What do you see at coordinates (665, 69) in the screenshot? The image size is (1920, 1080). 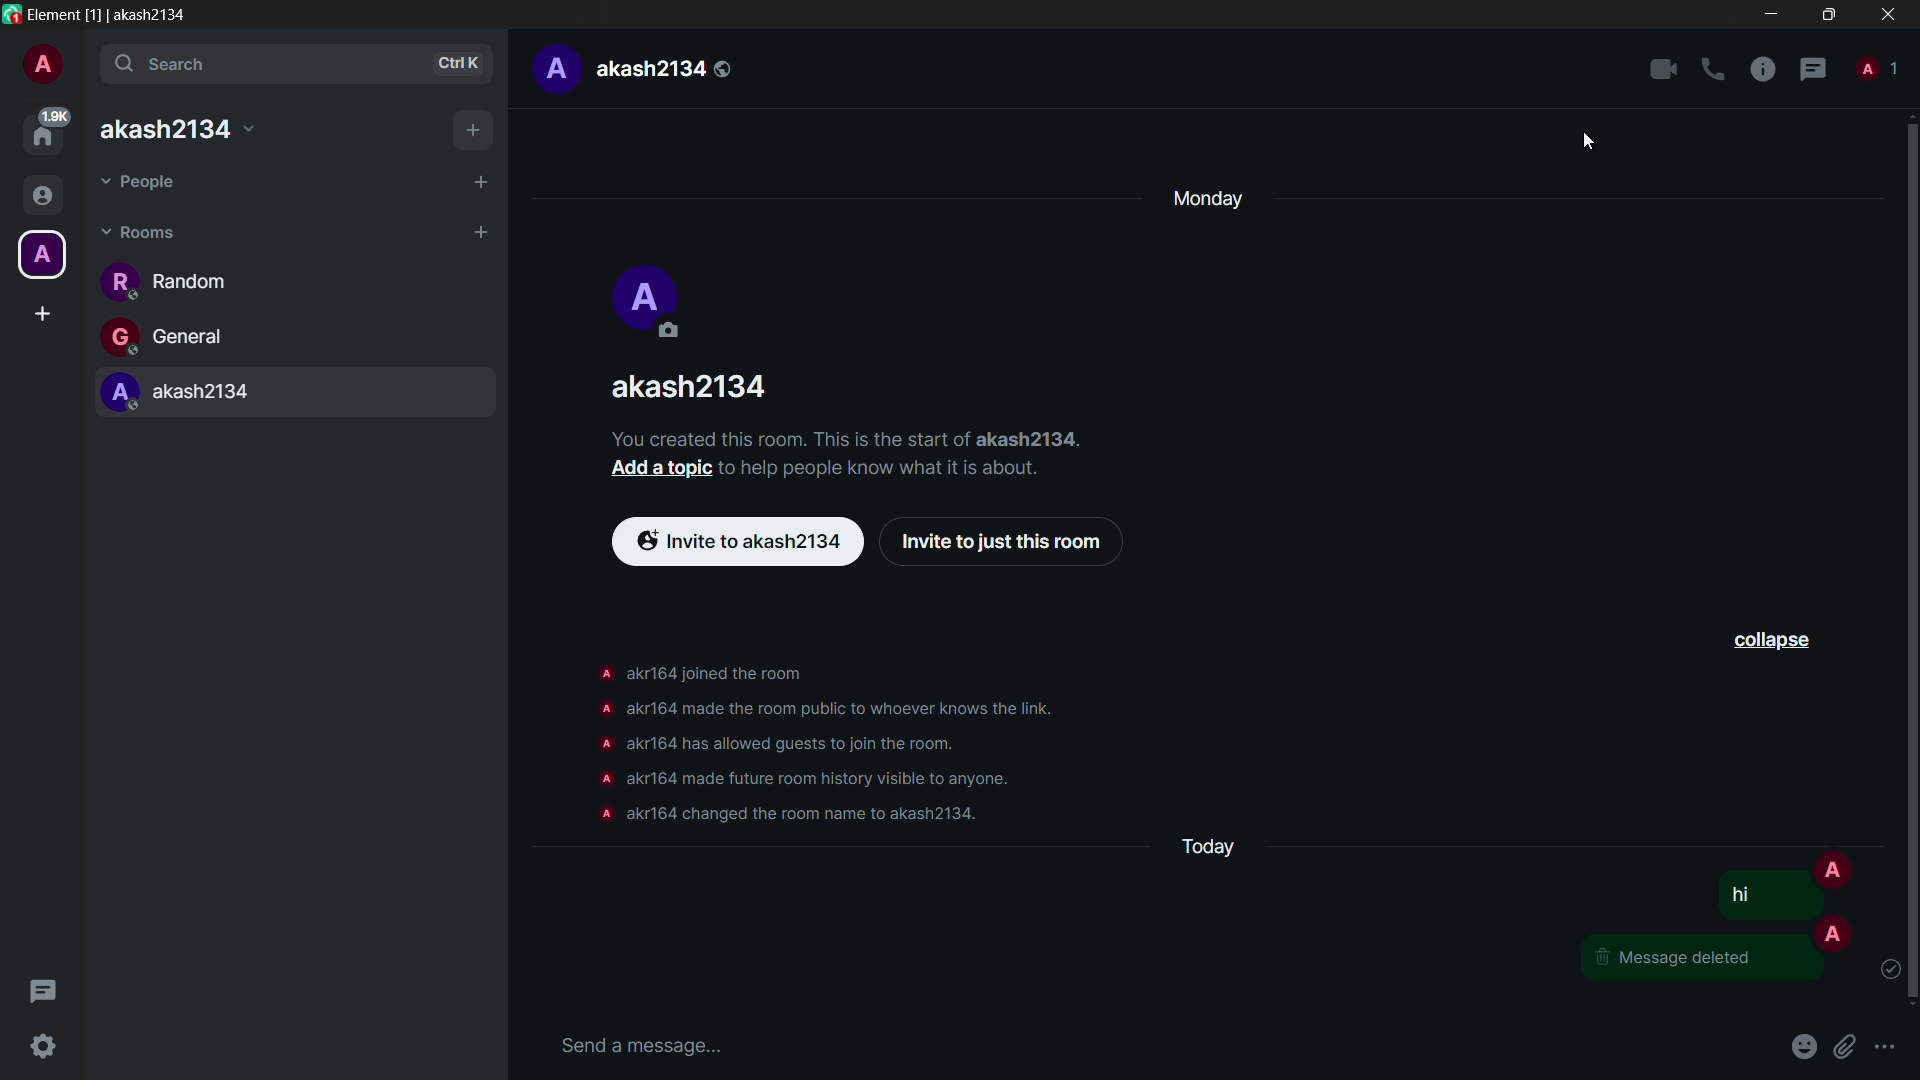 I see `akash2134` at bounding box center [665, 69].